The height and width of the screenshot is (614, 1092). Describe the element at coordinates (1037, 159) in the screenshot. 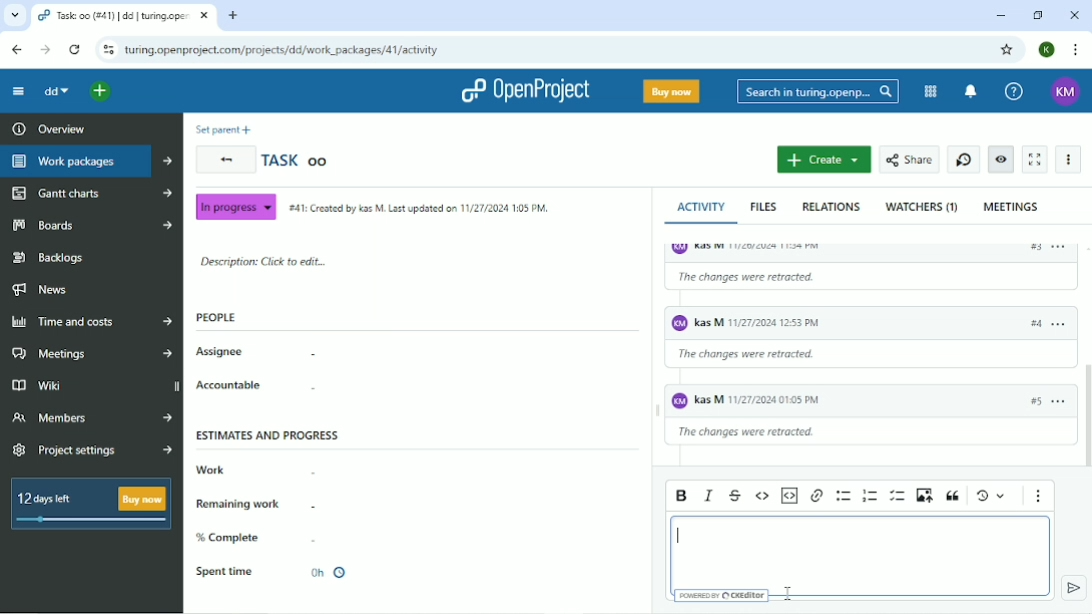

I see `Activate zen mode` at that location.